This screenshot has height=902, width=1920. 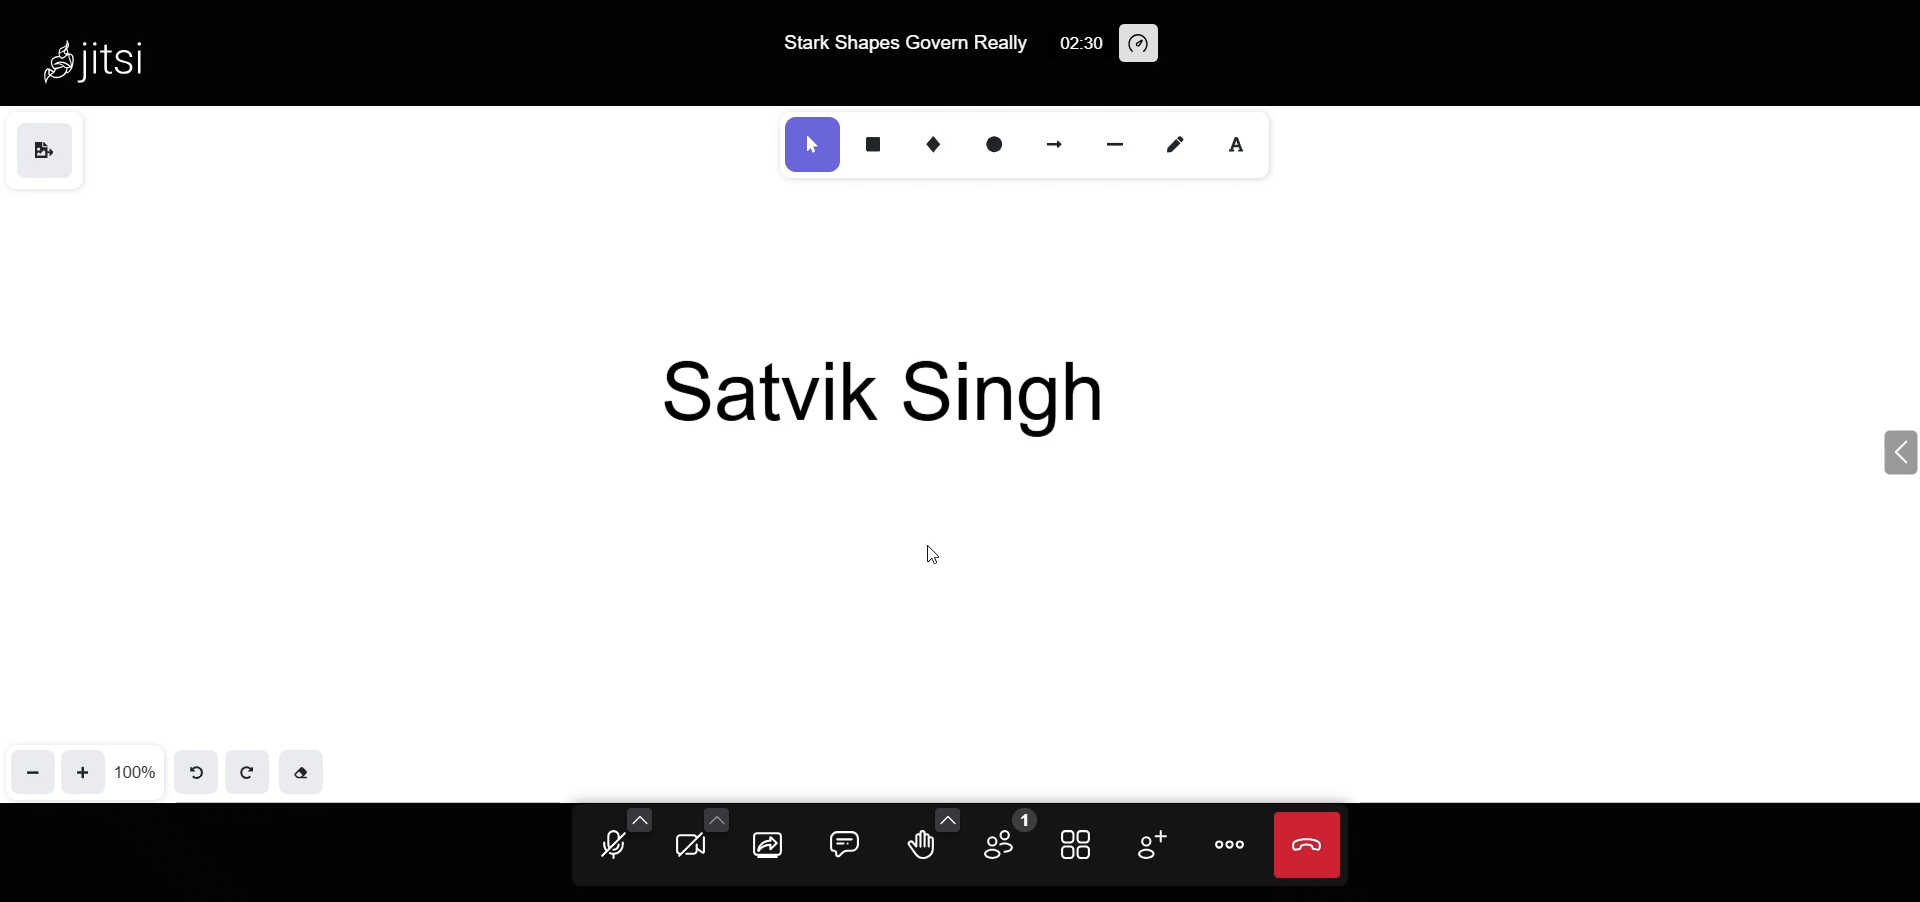 I want to click on more emoji, so click(x=944, y=819).